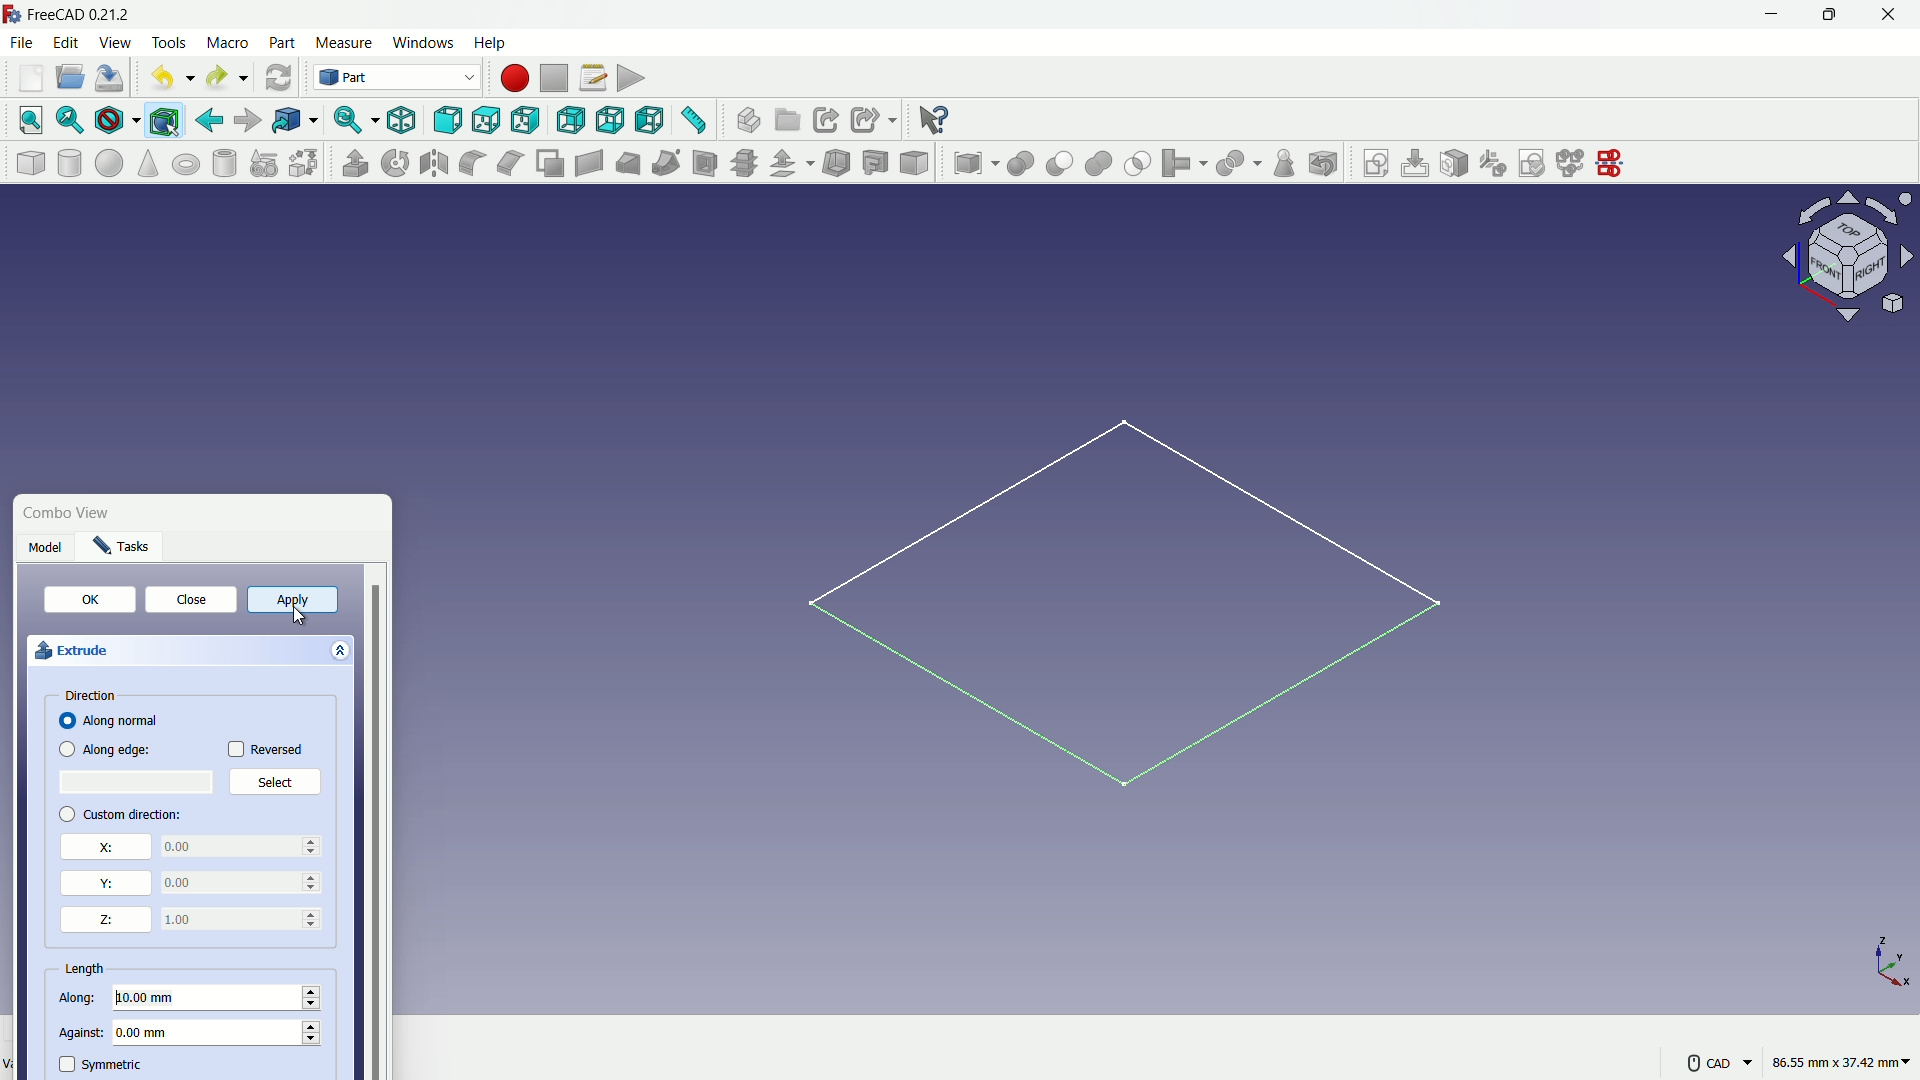  Describe the element at coordinates (1891, 17) in the screenshot. I see `close` at that location.